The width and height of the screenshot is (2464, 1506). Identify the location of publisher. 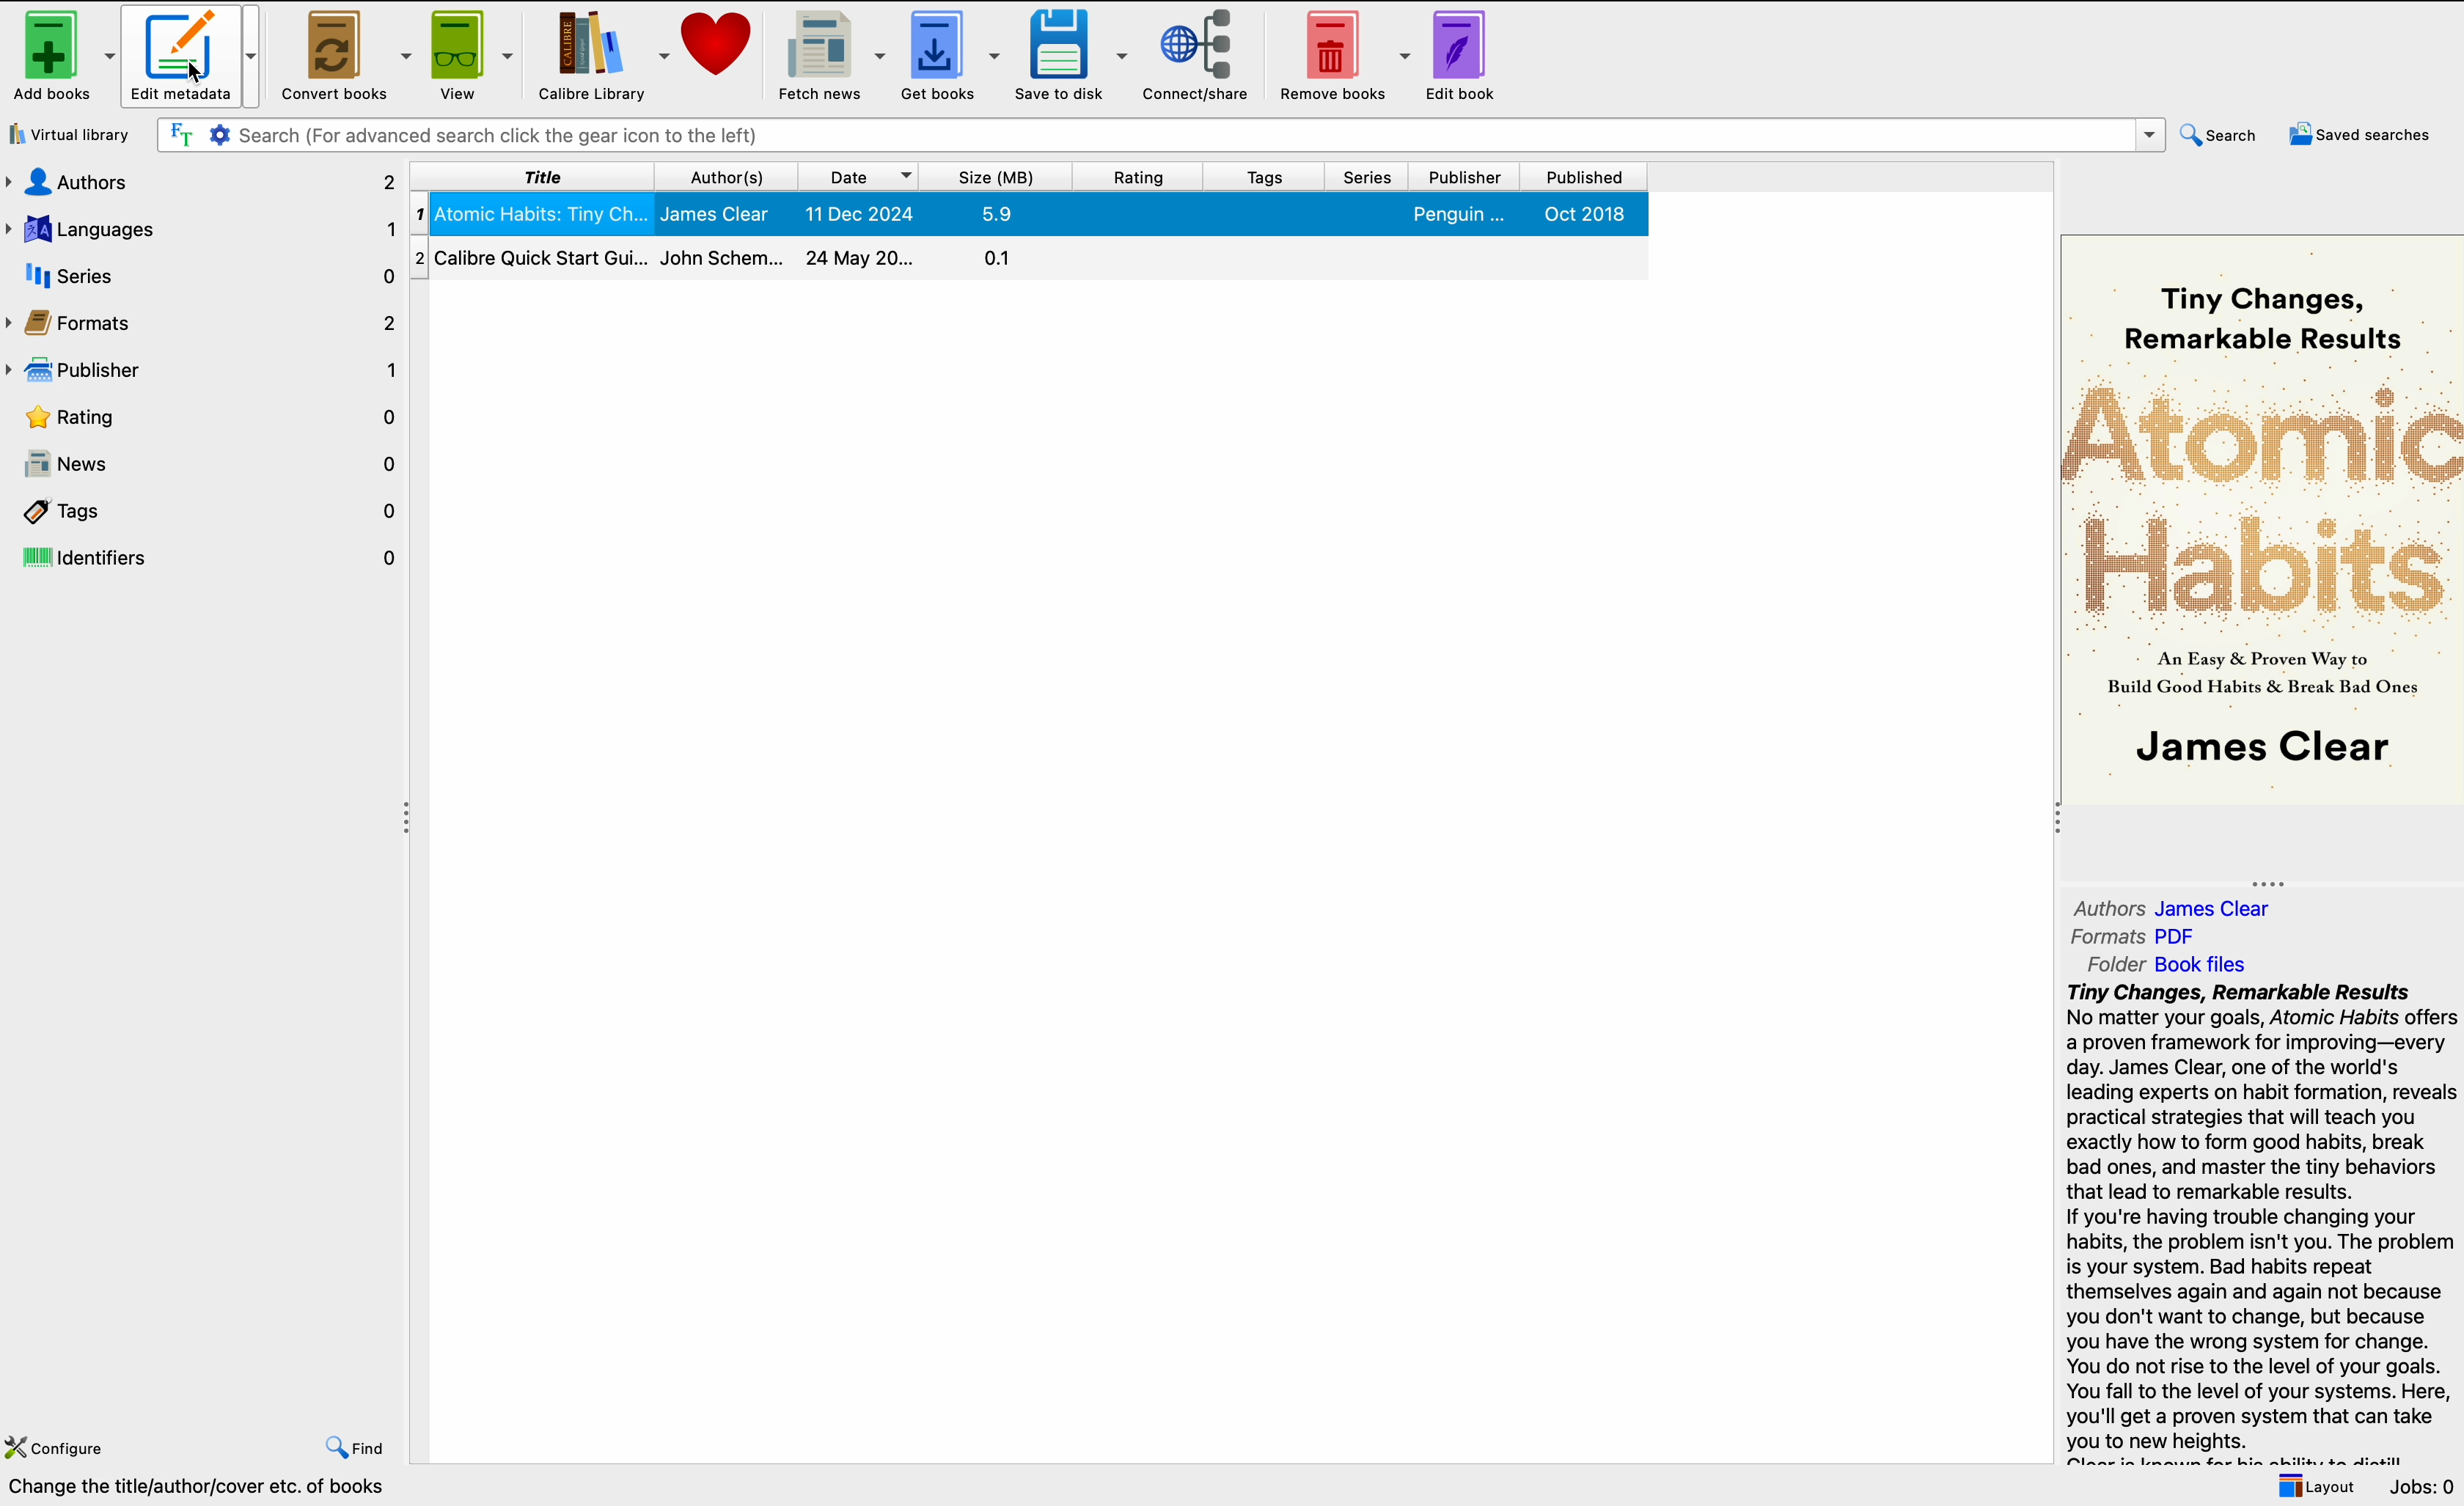
(202, 367).